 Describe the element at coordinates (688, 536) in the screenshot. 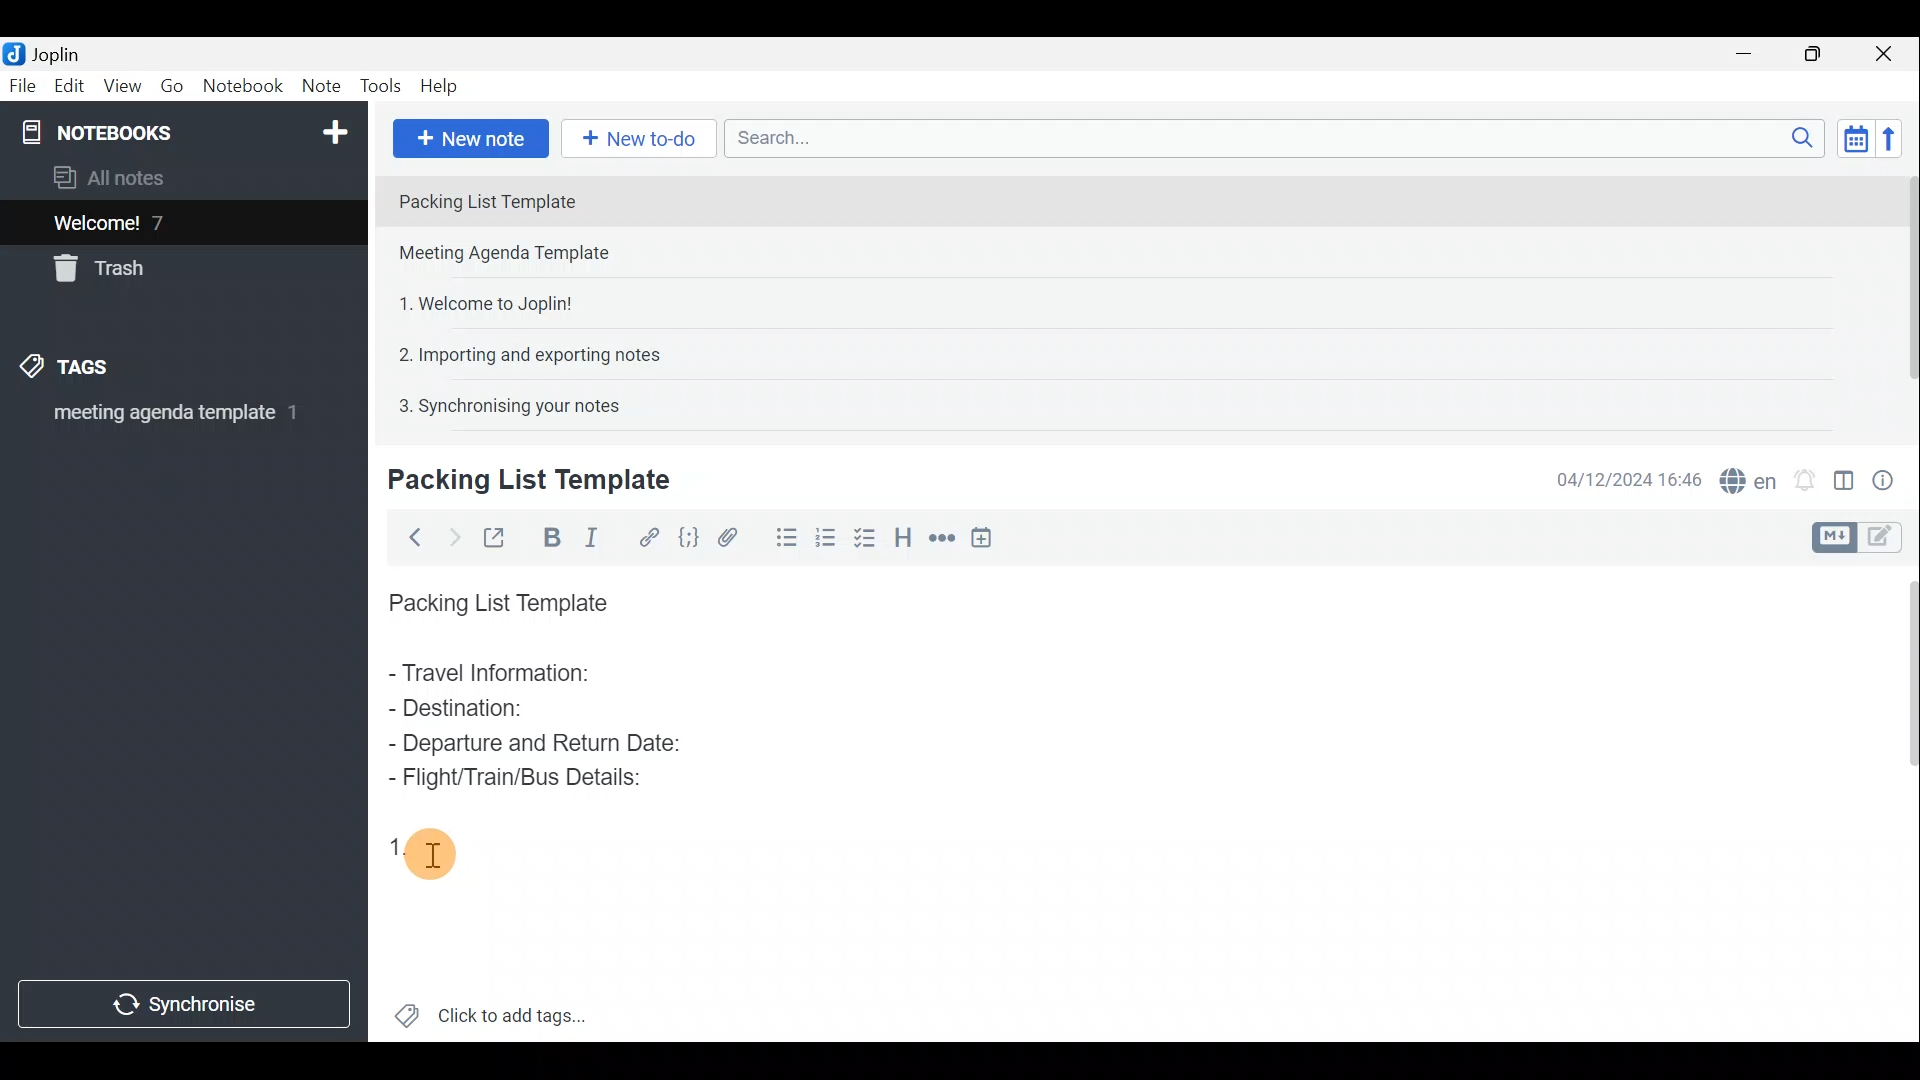

I see `Code` at that location.